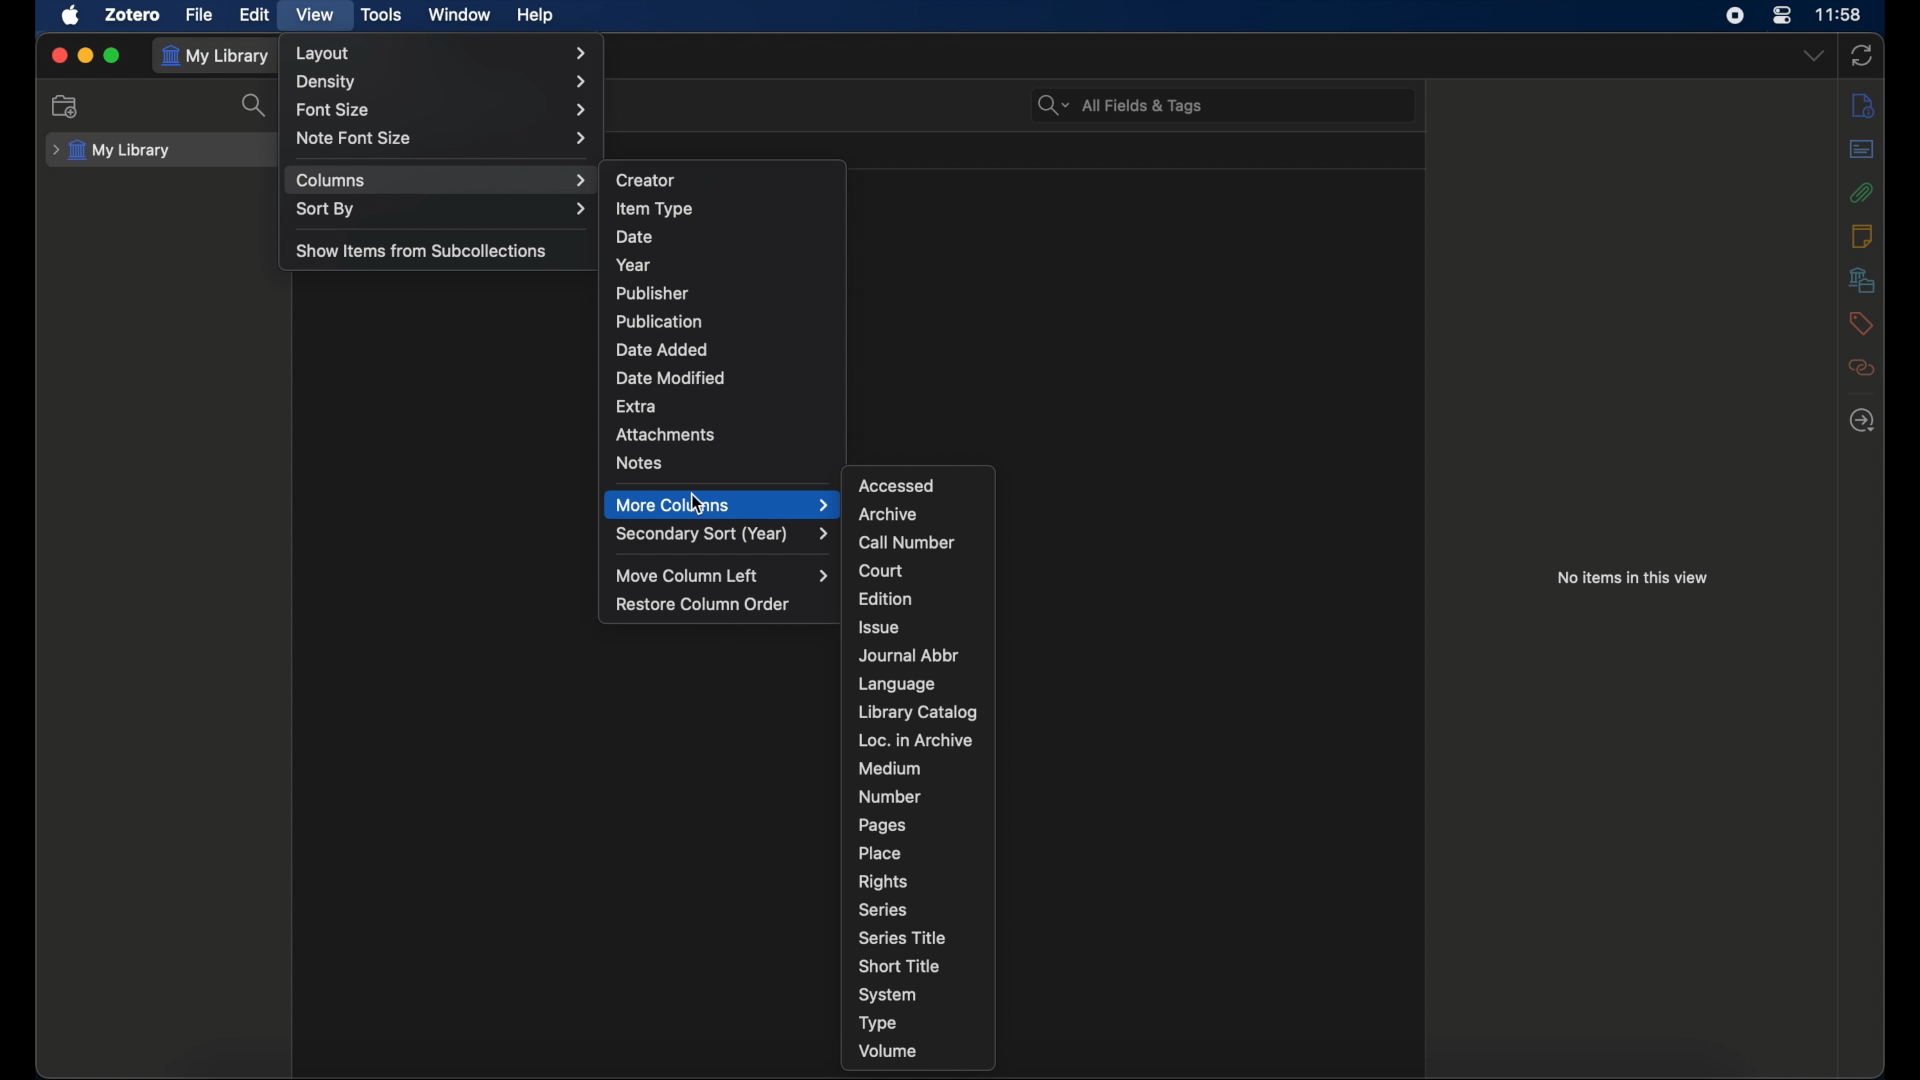 Image resolution: width=1920 pixels, height=1080 pixels. What do you see at coordinates (1122, 105) in the screenshot?
I see `all fields & tags` at bounding box center [1122, 105].